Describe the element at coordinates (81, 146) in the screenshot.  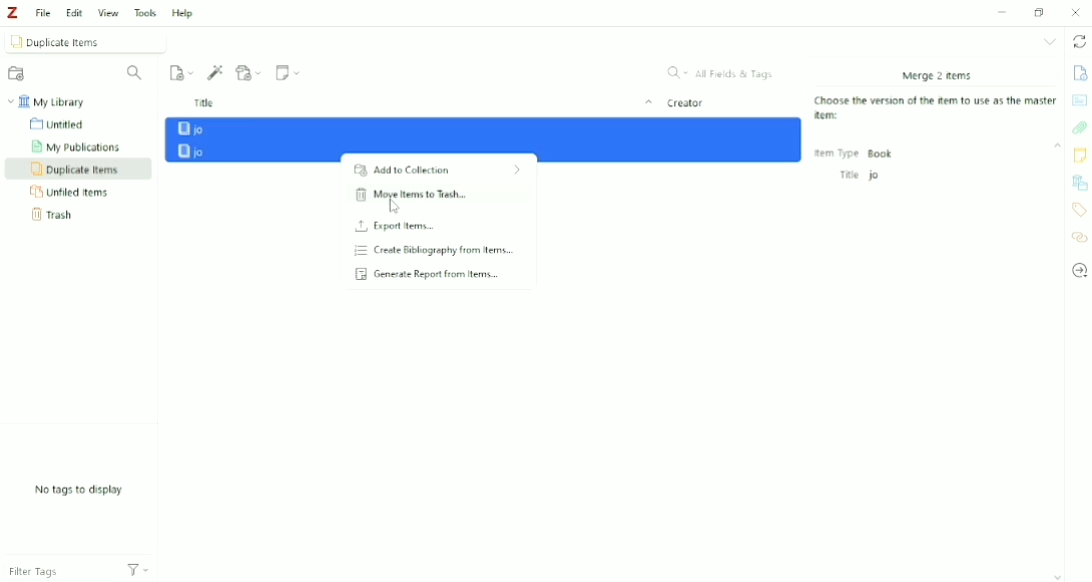
I see `My Publications` at that location.